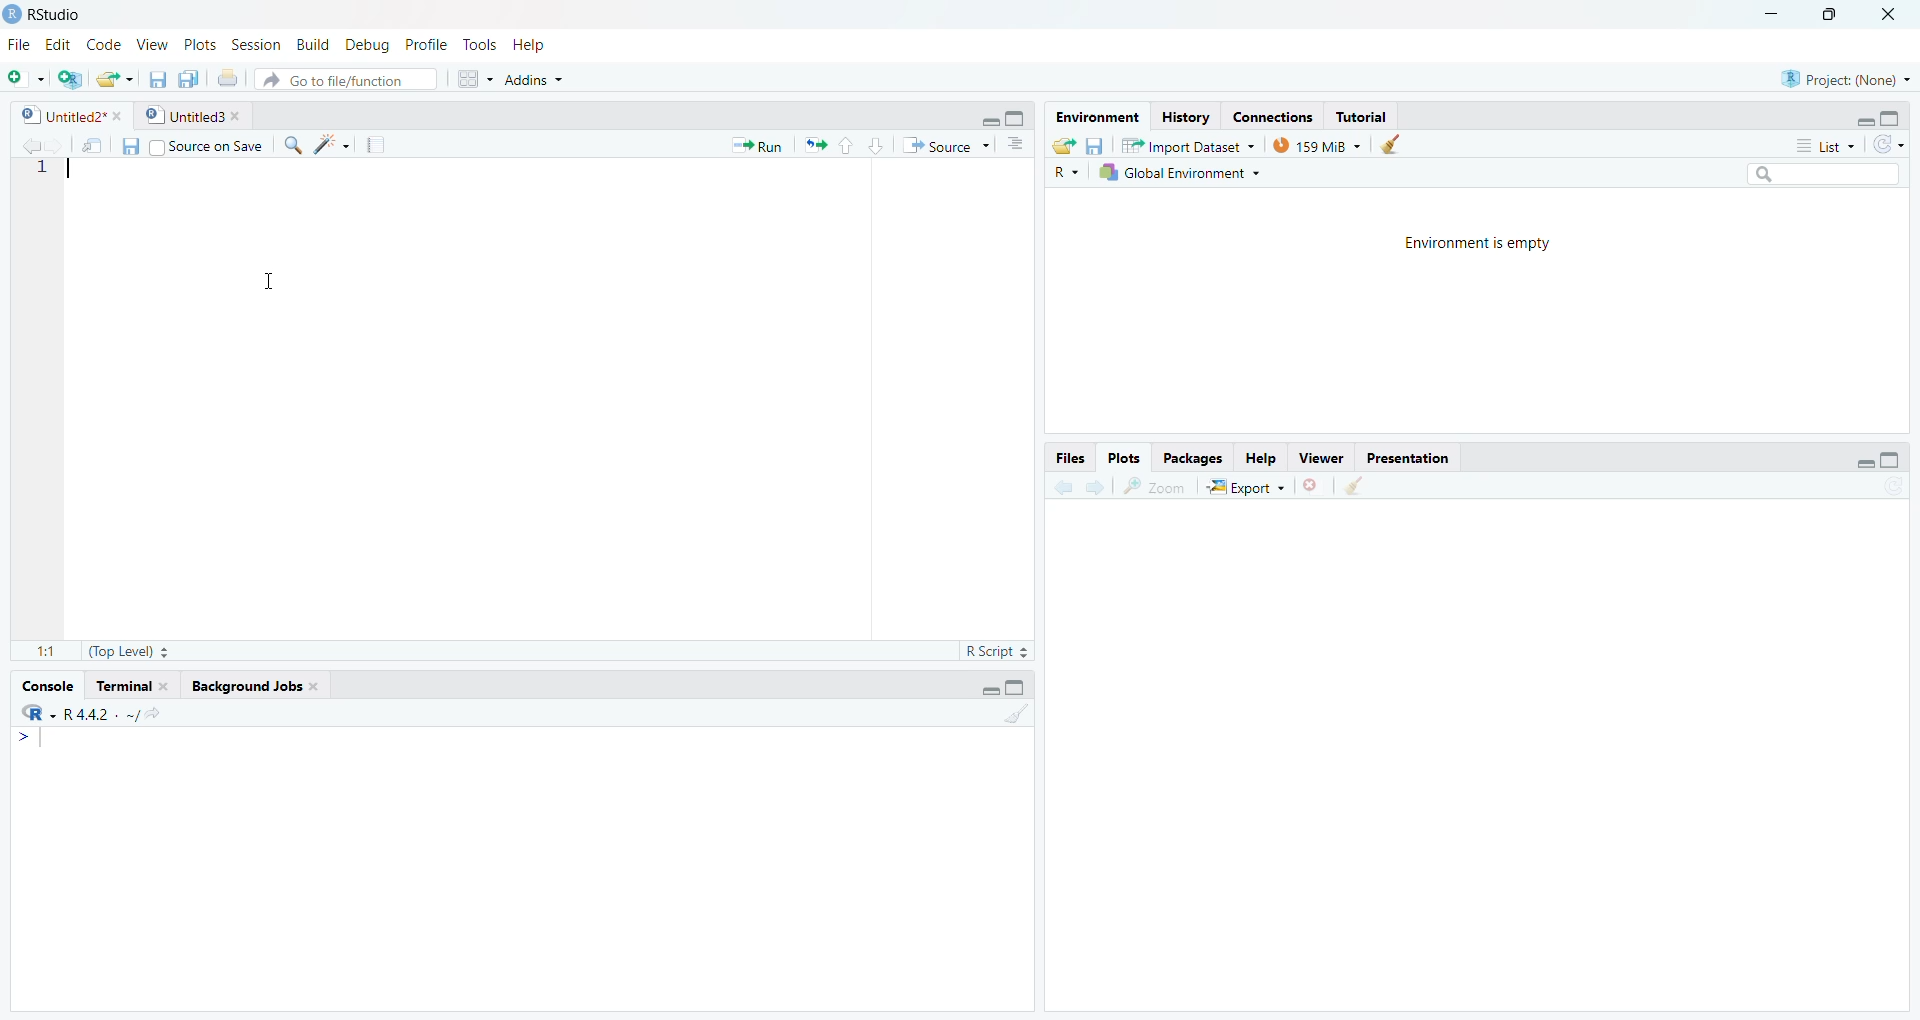  I want to click on R 4.2.2 . ~ /, so click(99, 716).